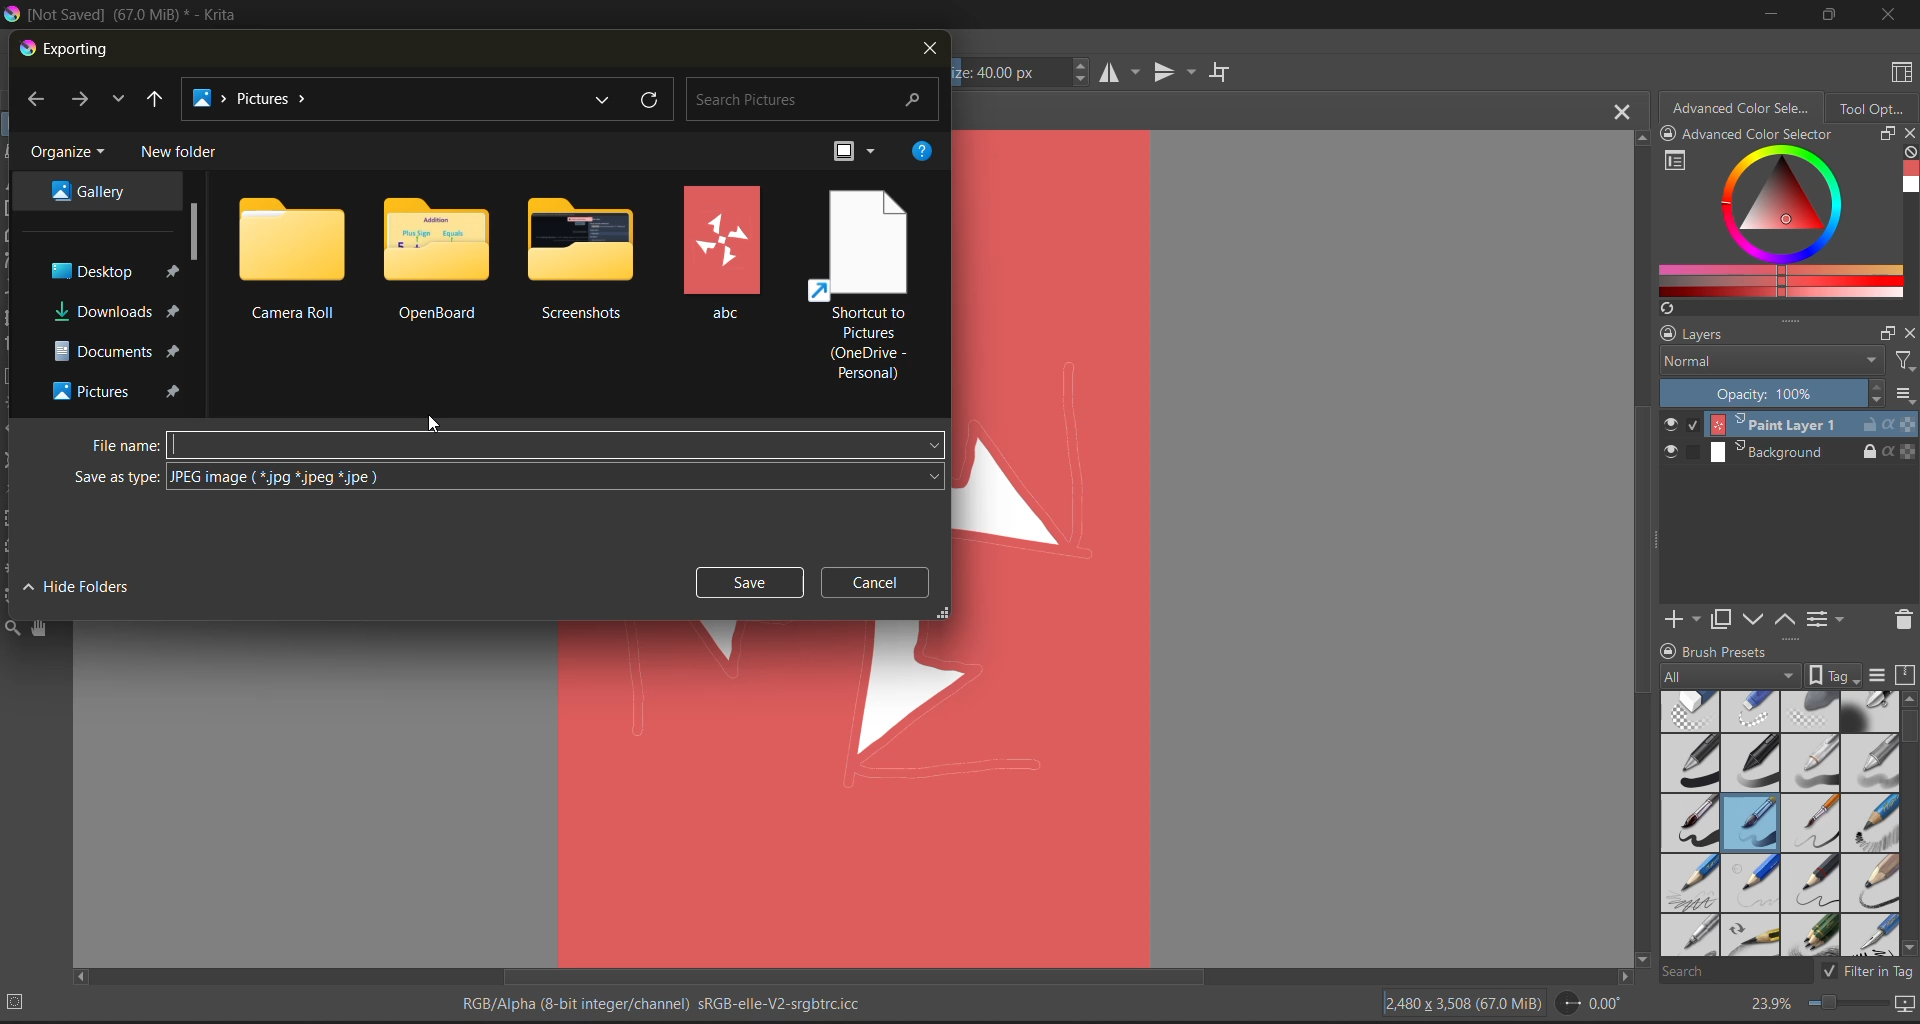 The image size is (1920, 1024). I want to click on up to desktop, so click(157, 99).